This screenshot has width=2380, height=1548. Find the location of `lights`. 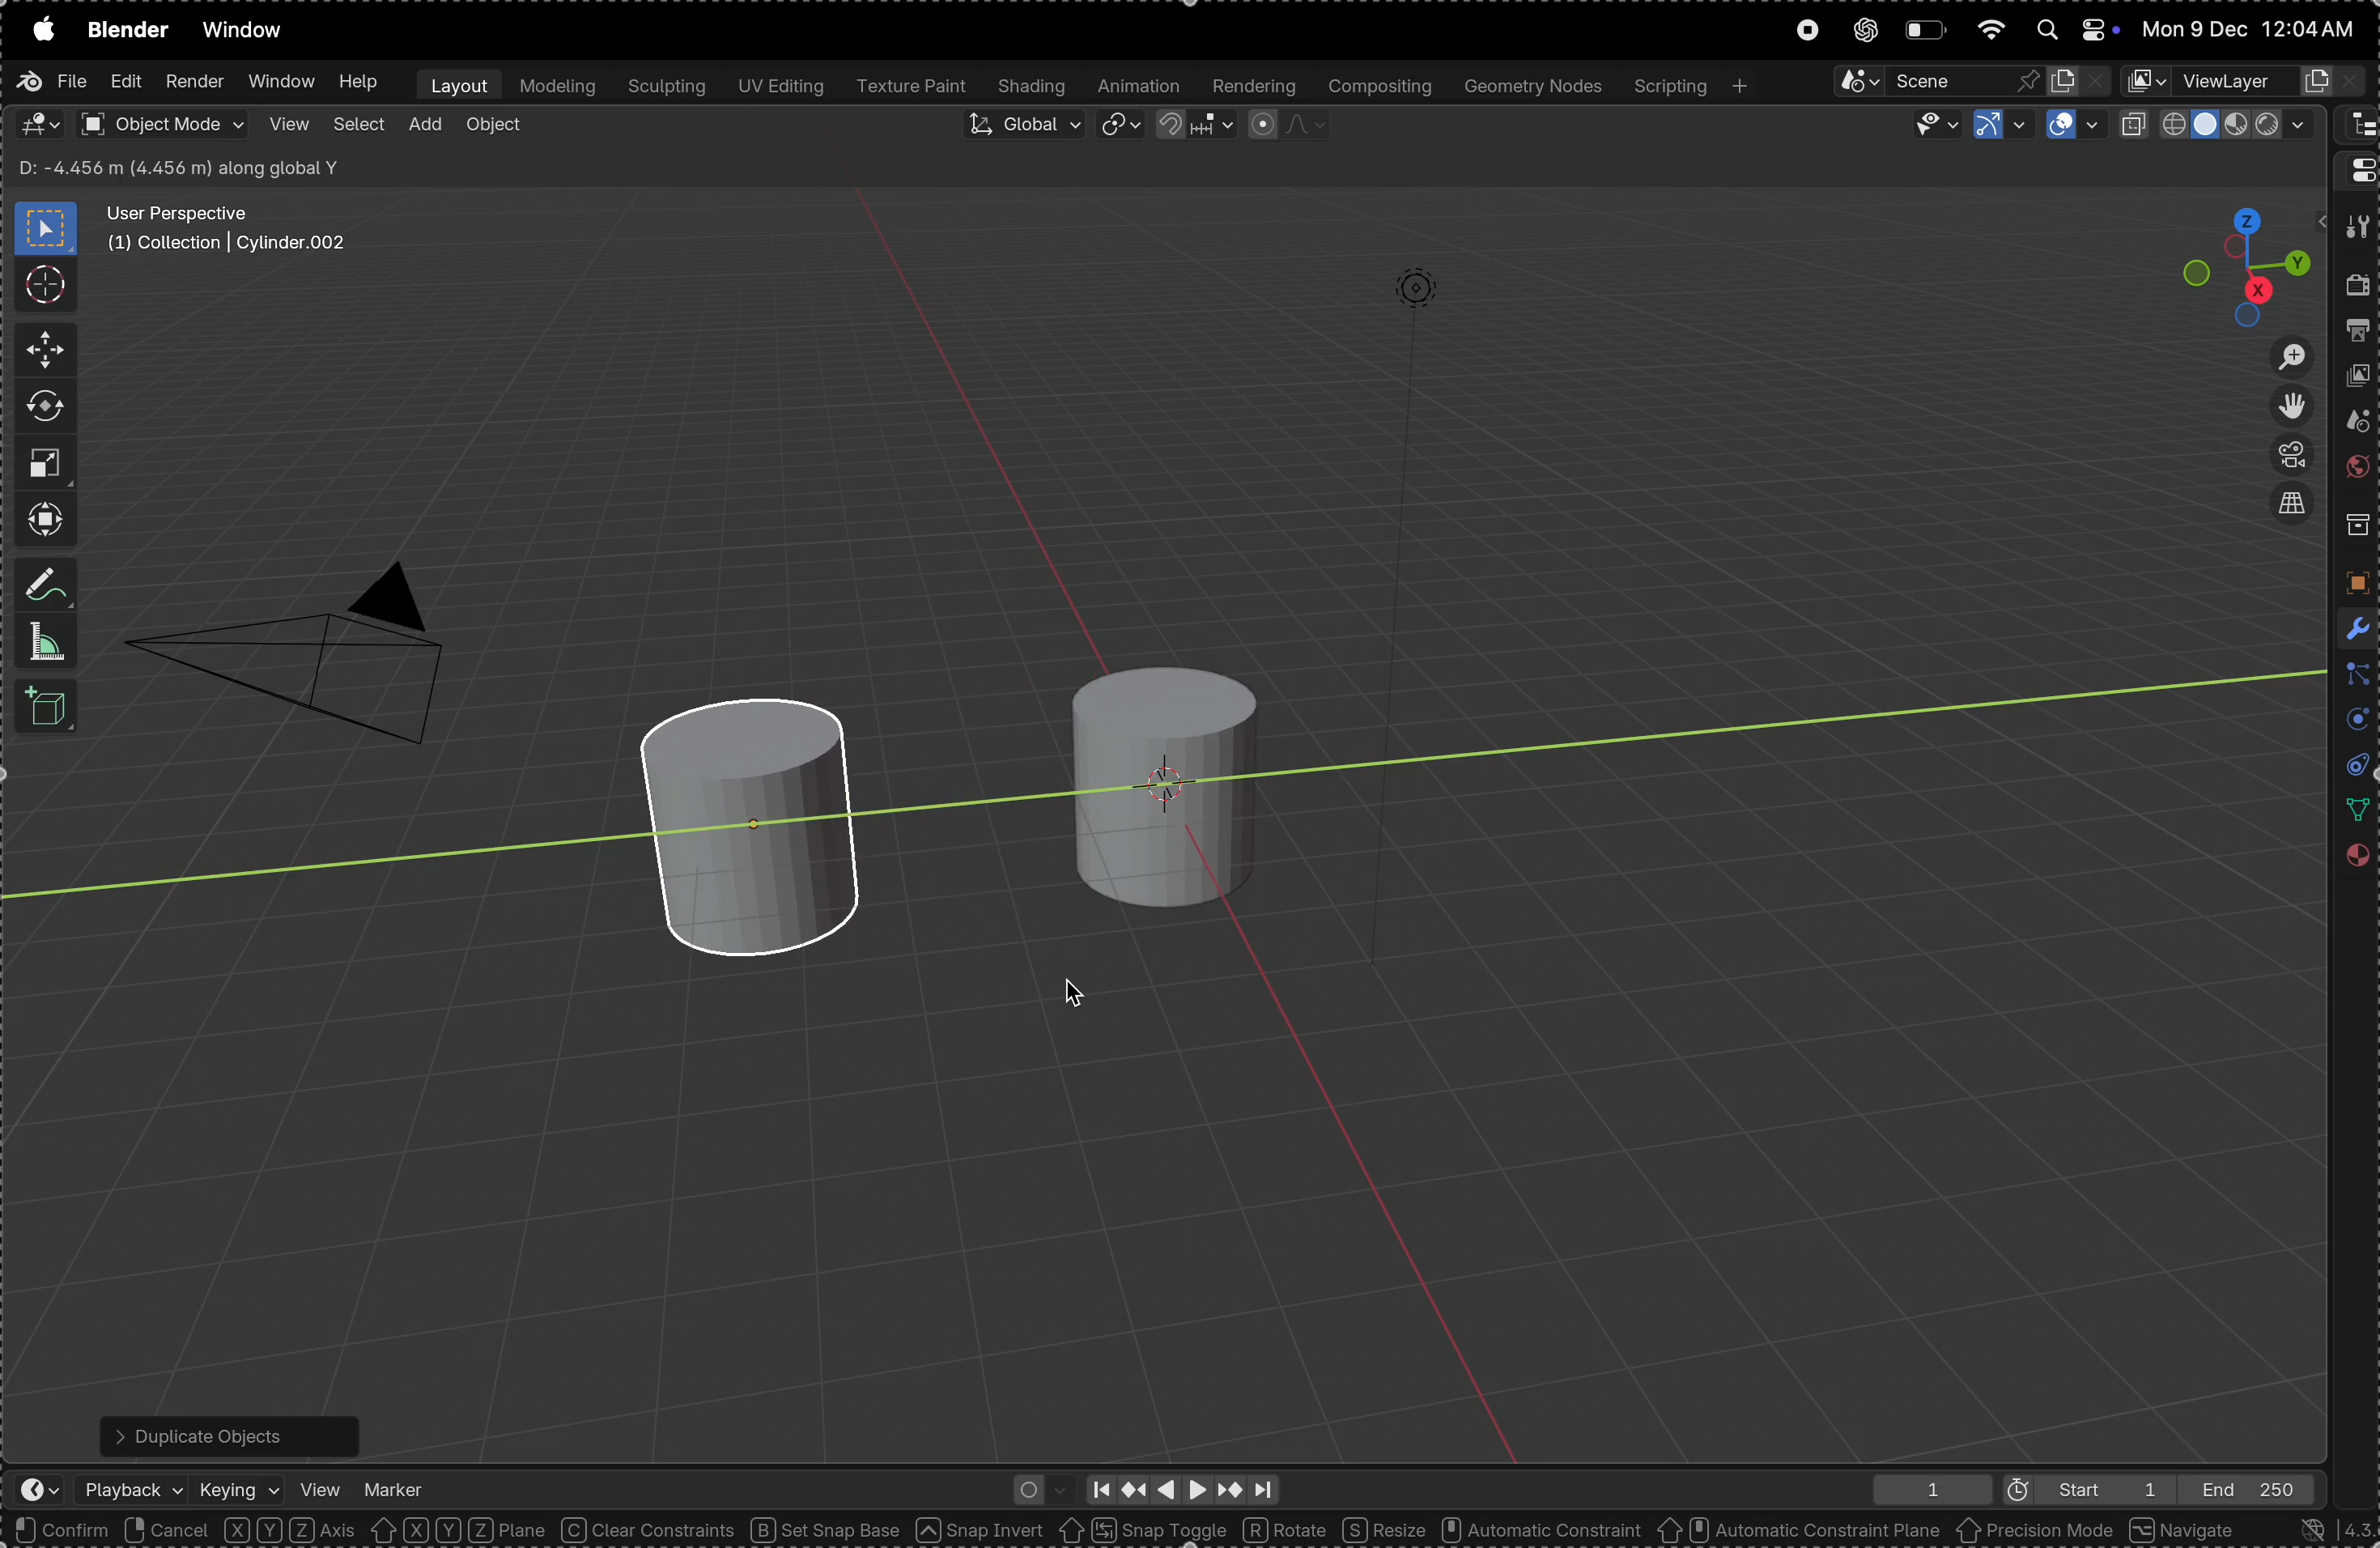

lights is located at coordinates (1439, 302).